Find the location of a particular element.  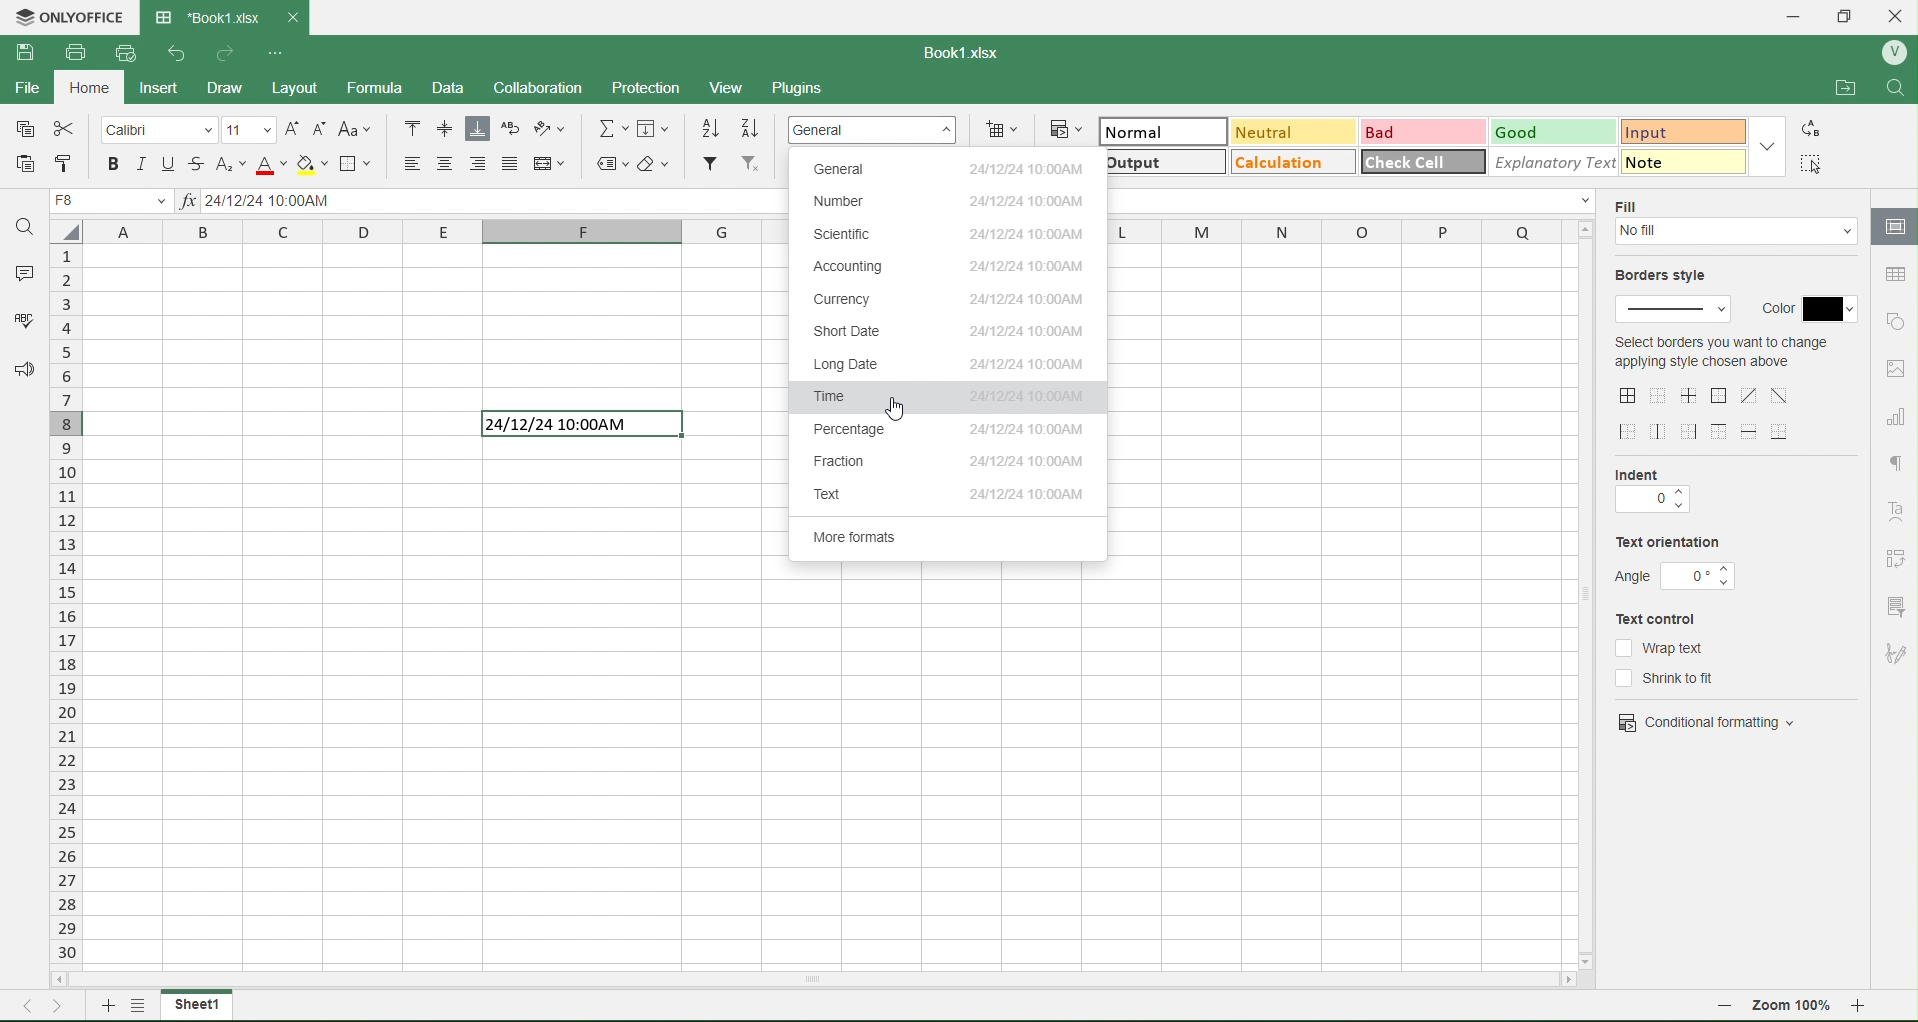

Insert Cells is located at coordinates (1005, 128).